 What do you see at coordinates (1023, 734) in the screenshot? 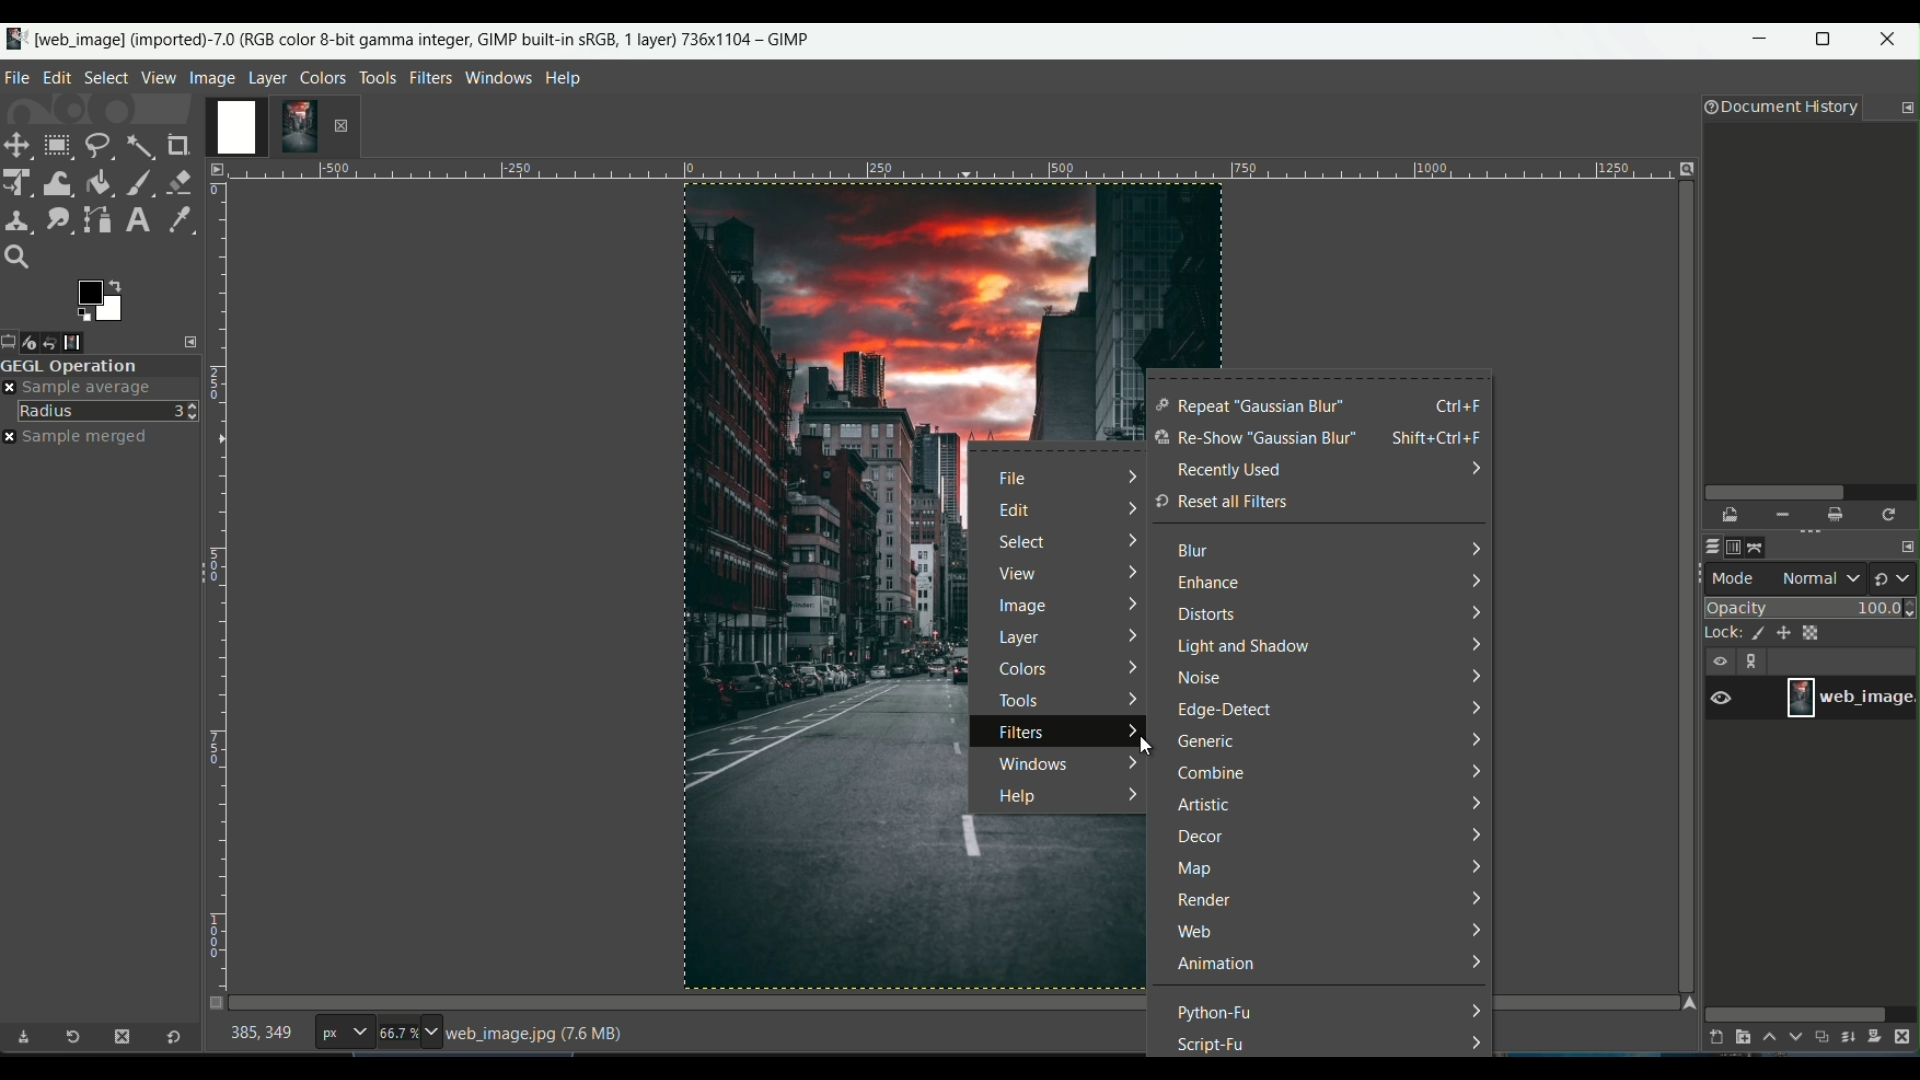
I see `filters` at bounding box center [1023, 734].